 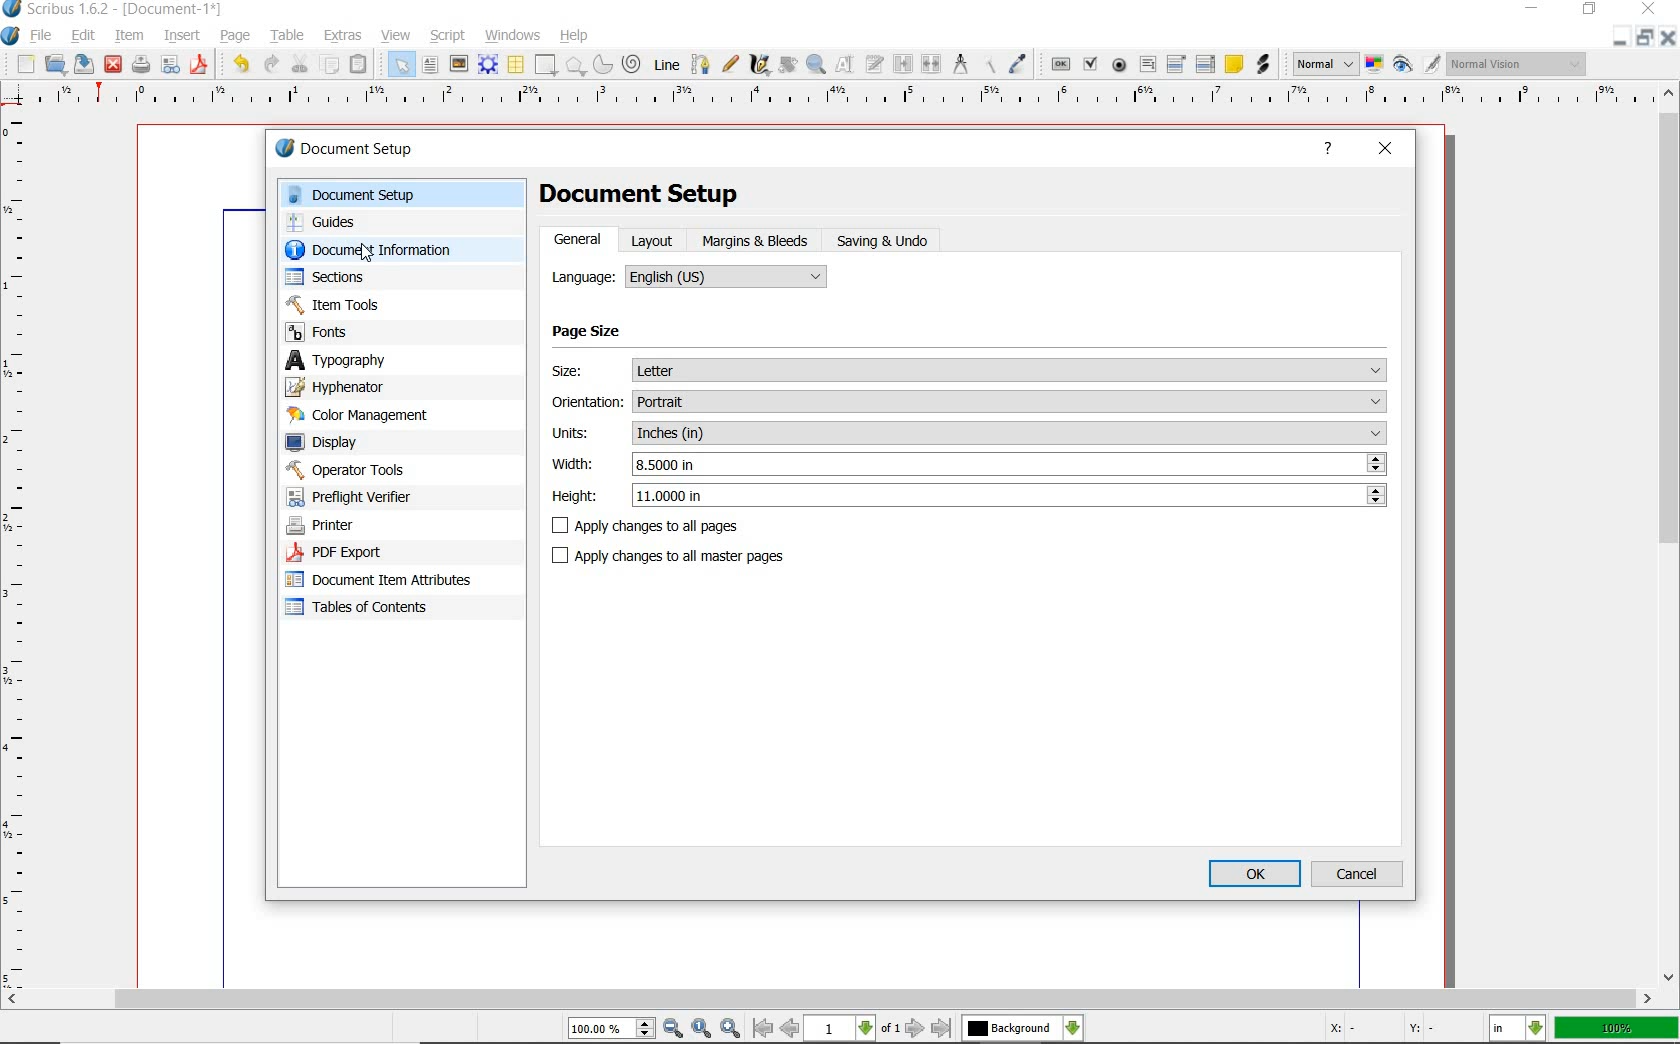 I want to click on print, so click(x=141, y=66).